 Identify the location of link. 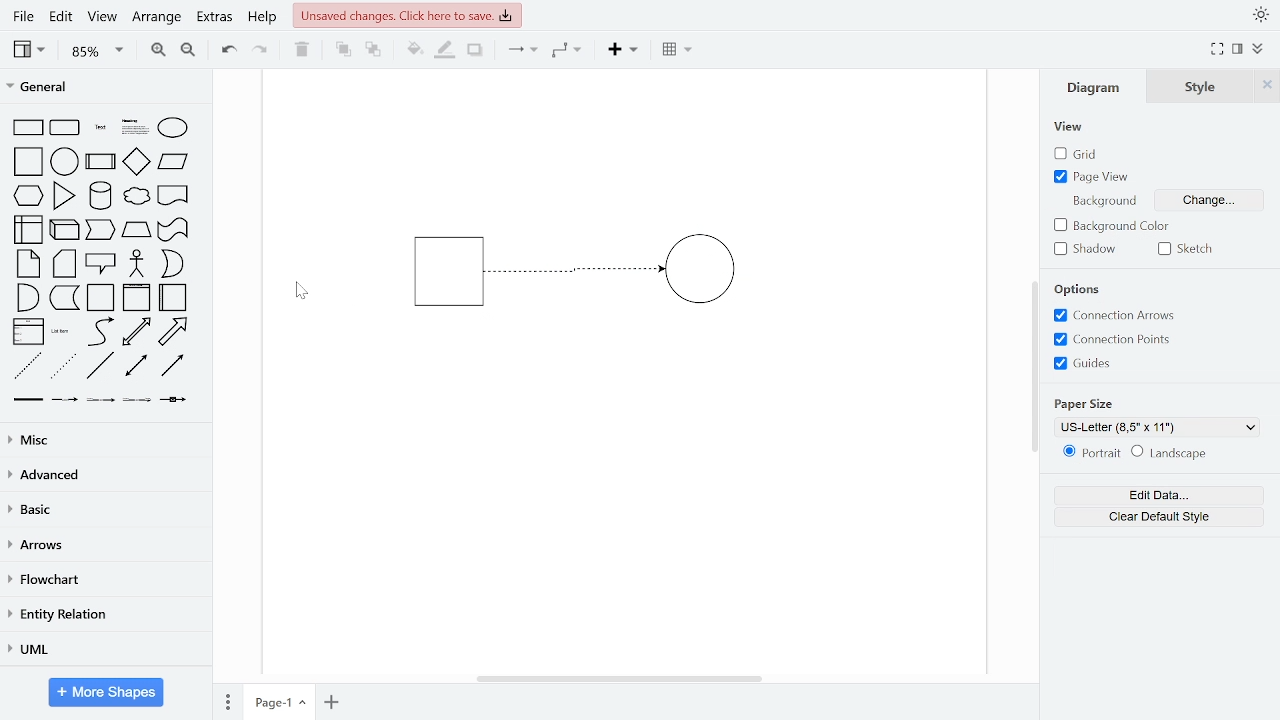
(27, 400).